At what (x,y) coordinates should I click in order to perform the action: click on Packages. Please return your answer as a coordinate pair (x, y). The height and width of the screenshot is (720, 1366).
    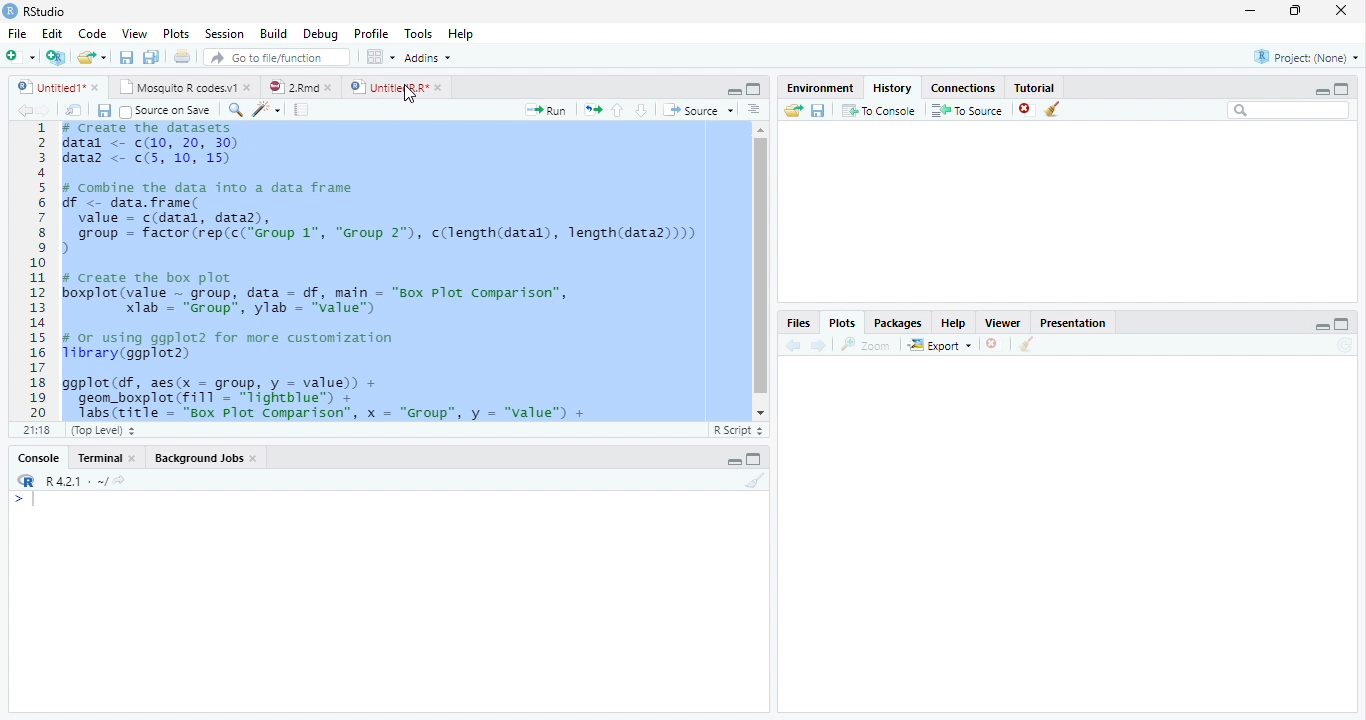
    Looking at the image, I should click on (898, 322).